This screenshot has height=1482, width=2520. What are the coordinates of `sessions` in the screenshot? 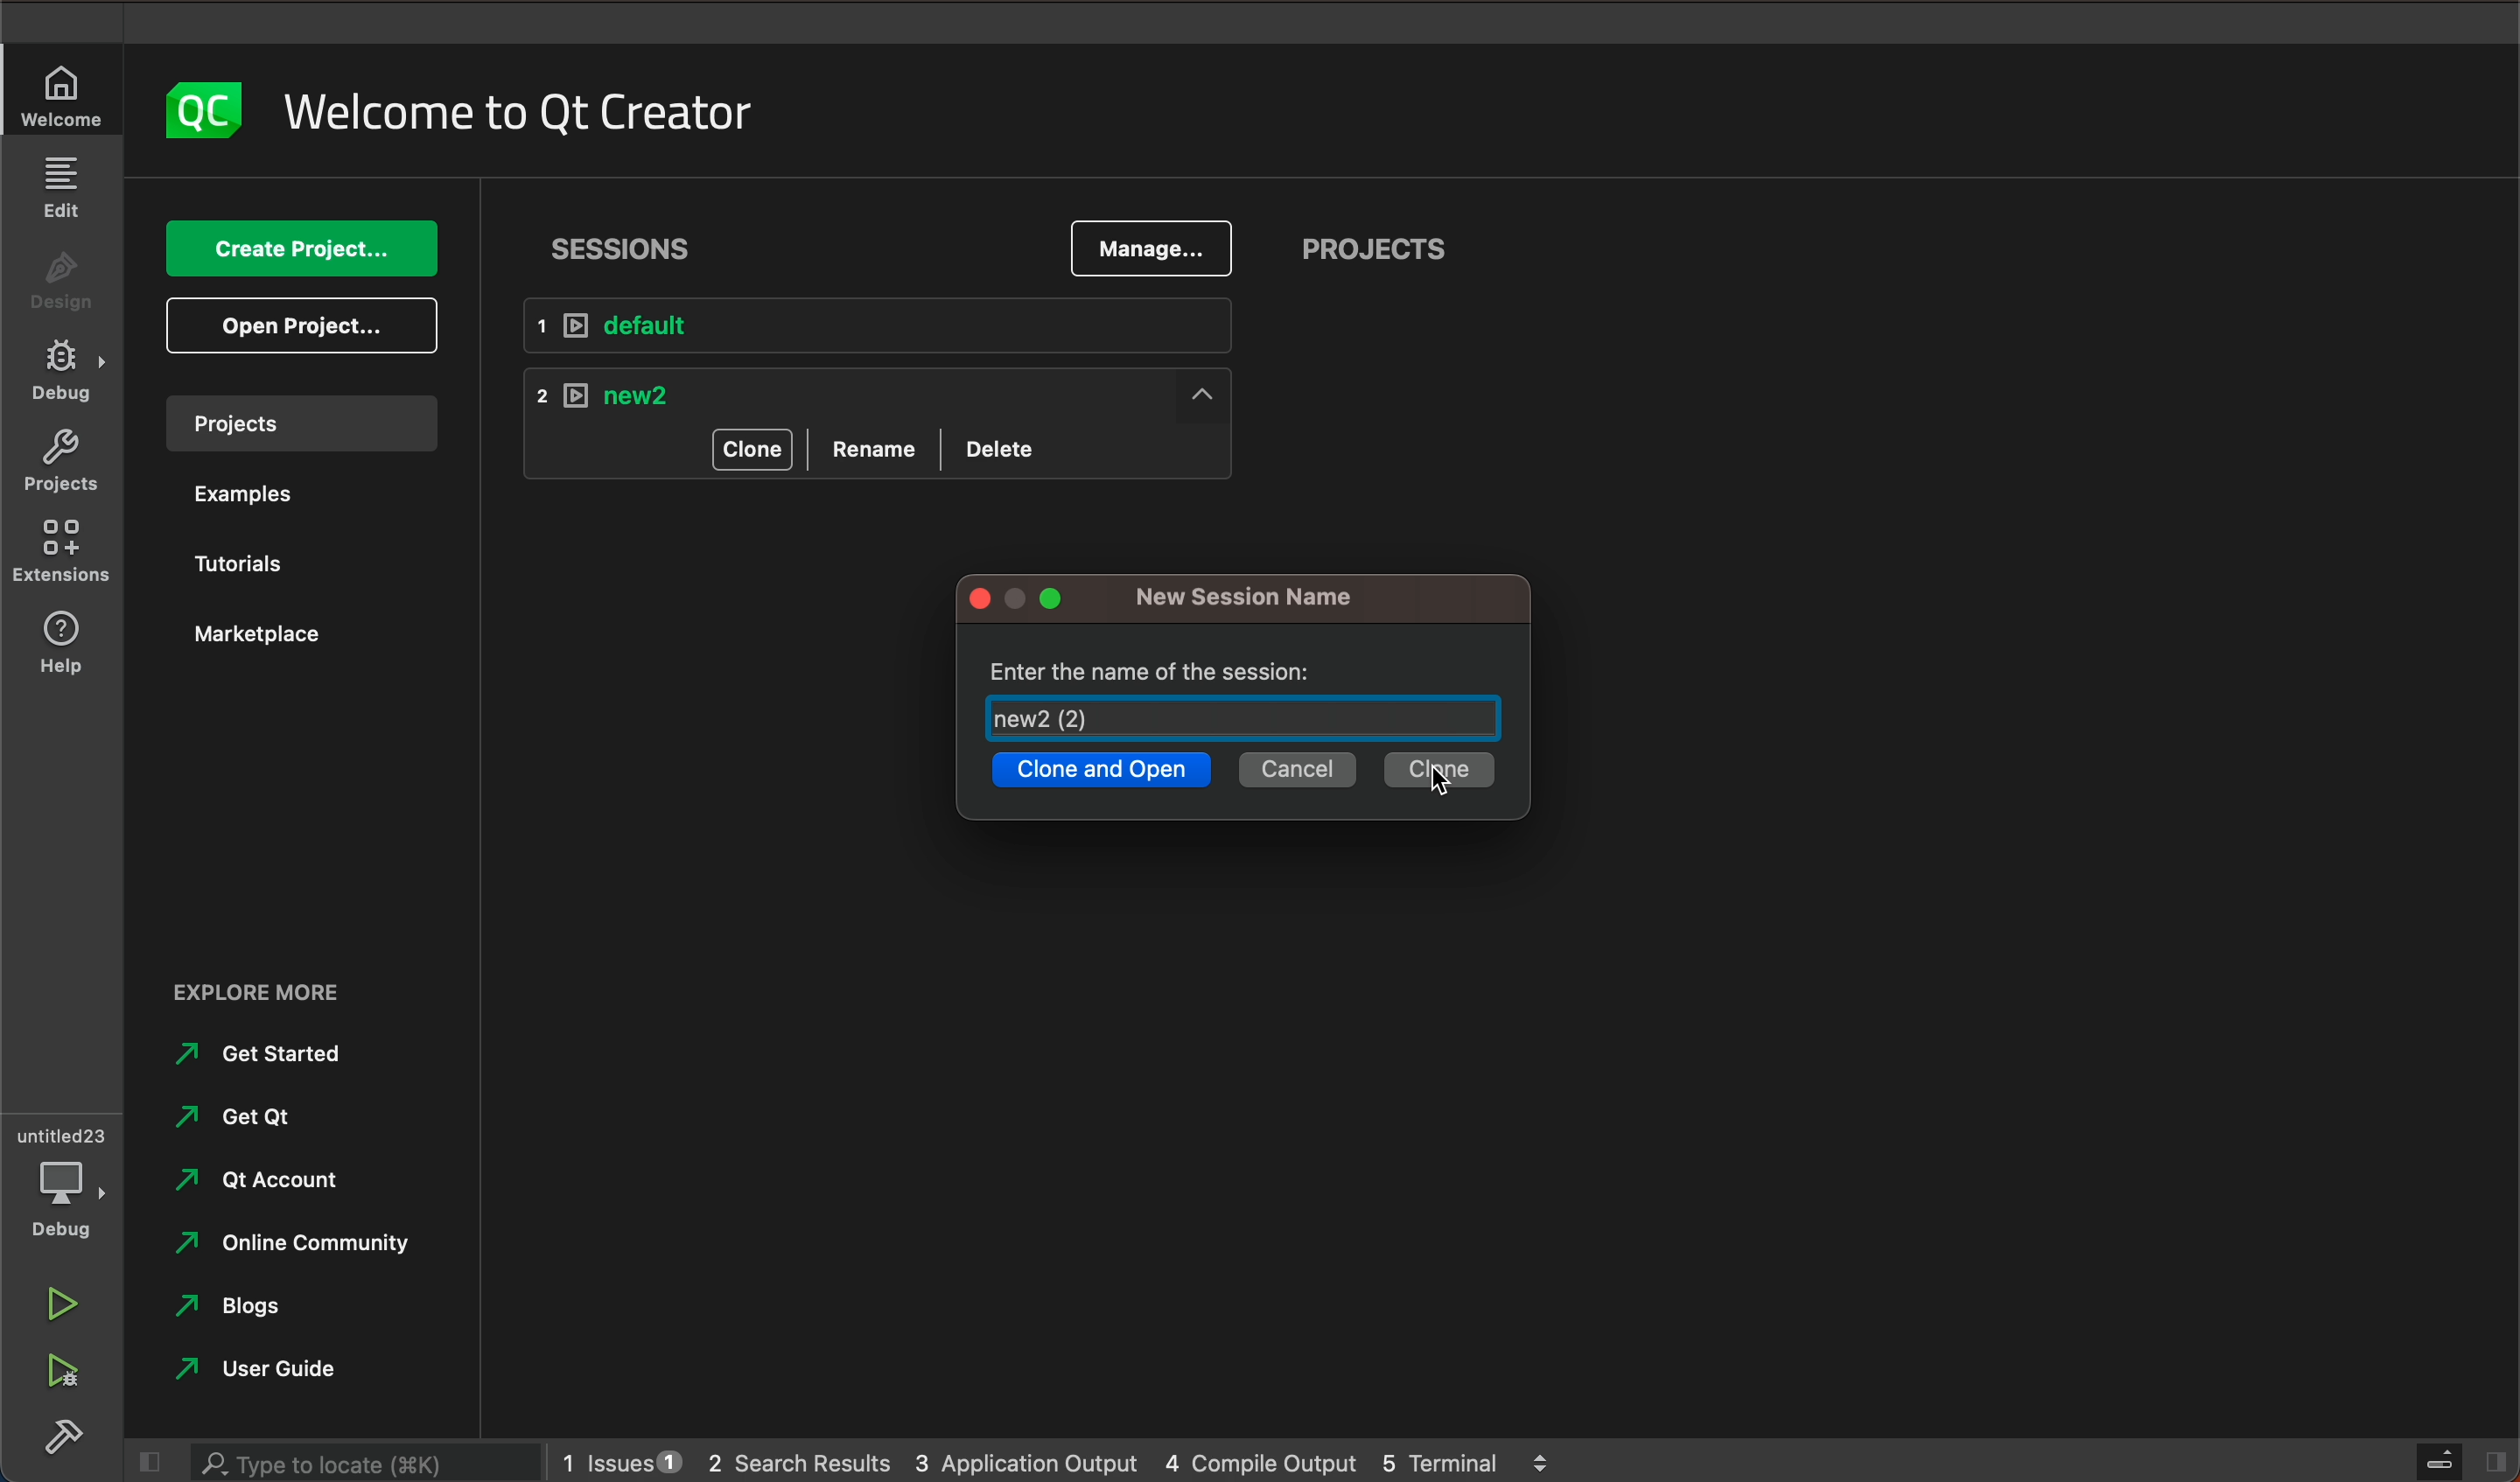 It's located at (623, 250).